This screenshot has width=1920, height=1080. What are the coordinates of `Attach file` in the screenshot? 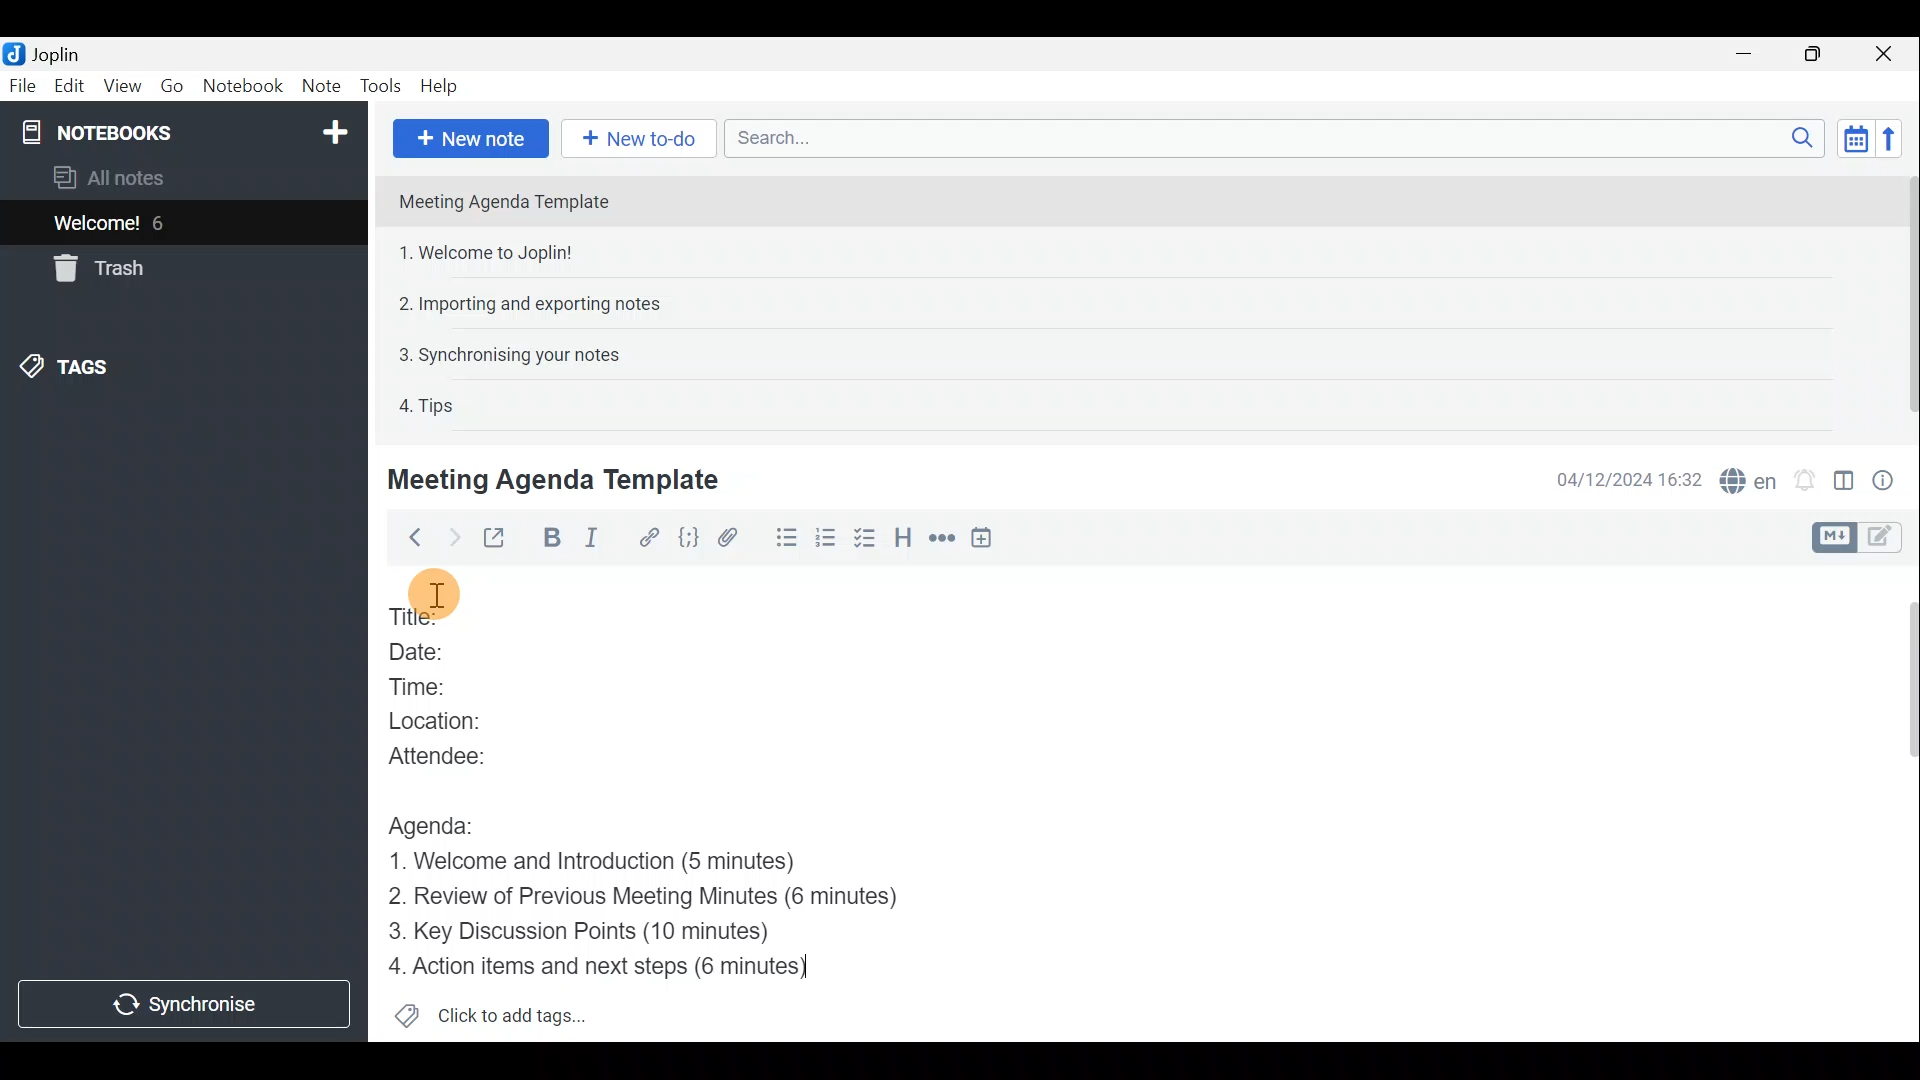 It's located at (737, 538).